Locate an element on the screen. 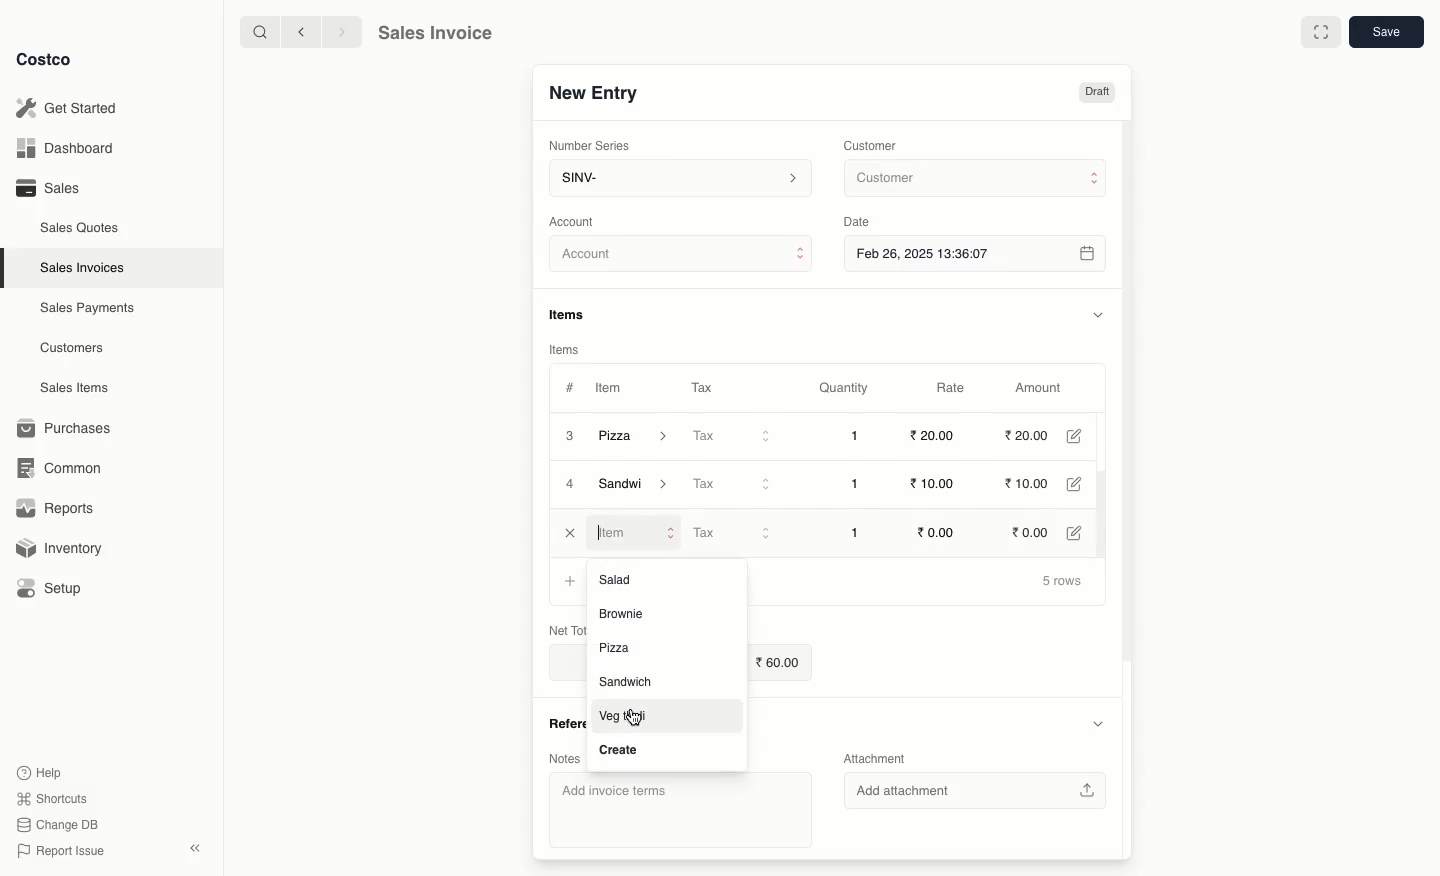 The height and width of the screenshot is (876, 1440). Attachment is located at coordinates (876, 760).